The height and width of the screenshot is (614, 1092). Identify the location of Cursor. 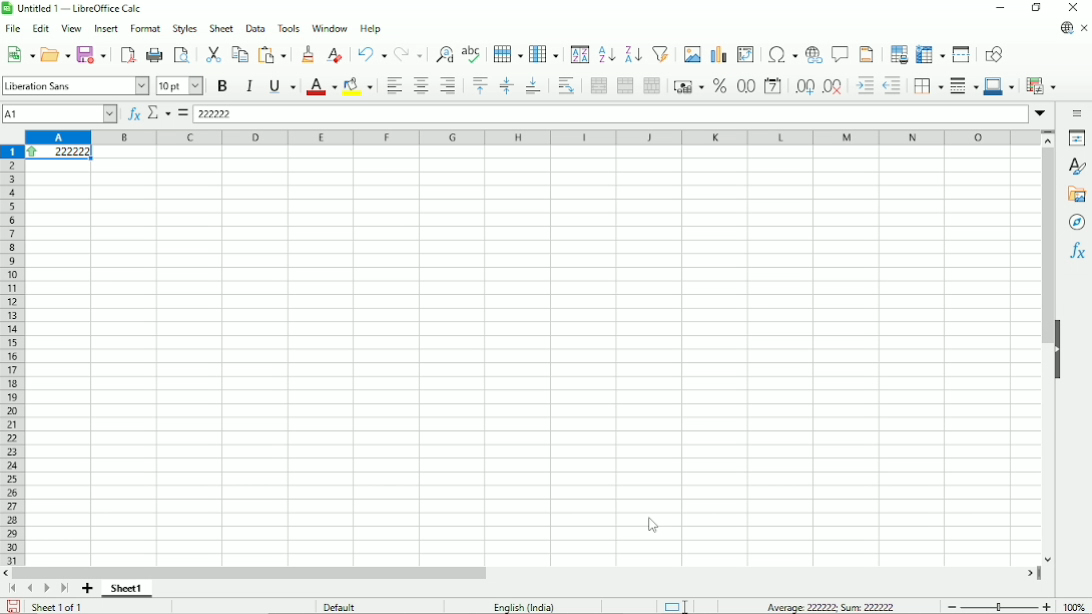
(653, 527).